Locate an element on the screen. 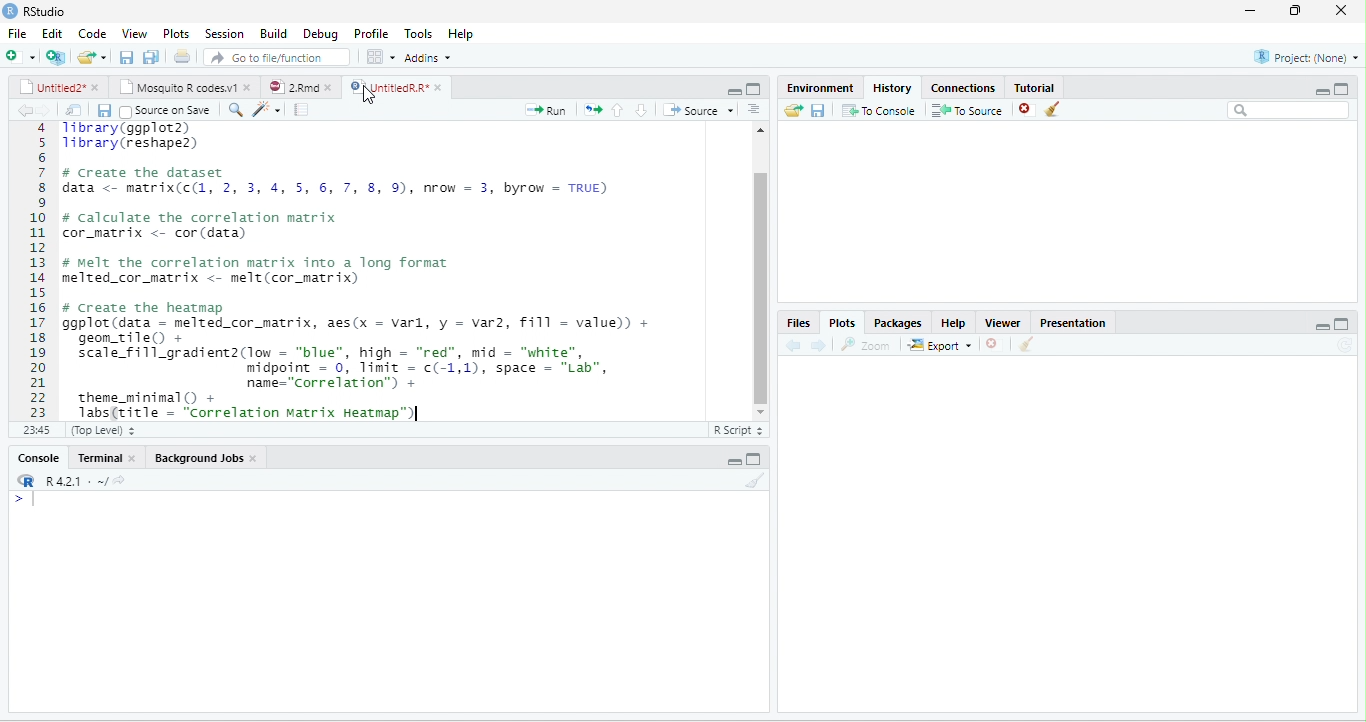 The height and width of the screenshot is (722, 1366). CLOSE is located at coordinates (995, 344).